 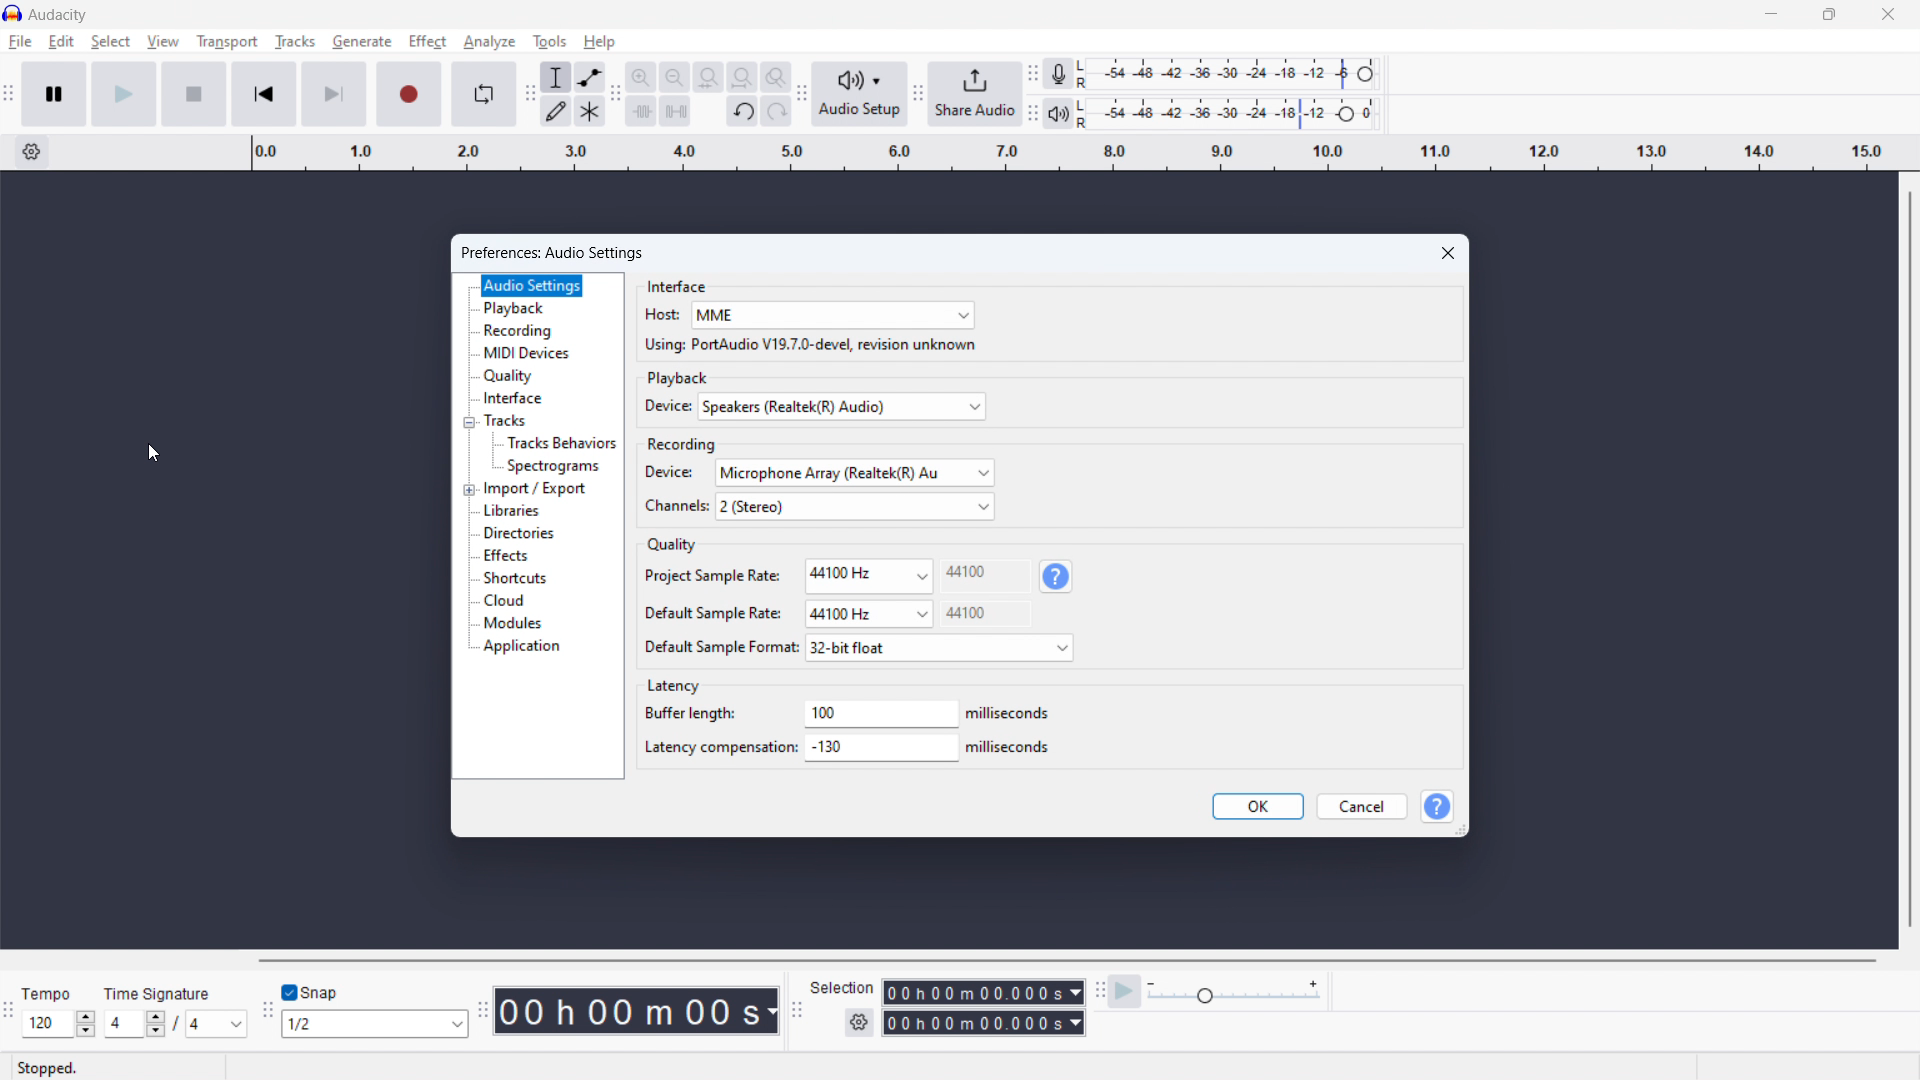 What do you see at coordinates (483, 93) in the screenshot?
I see `enable loop` at bounding box center [483, 93].